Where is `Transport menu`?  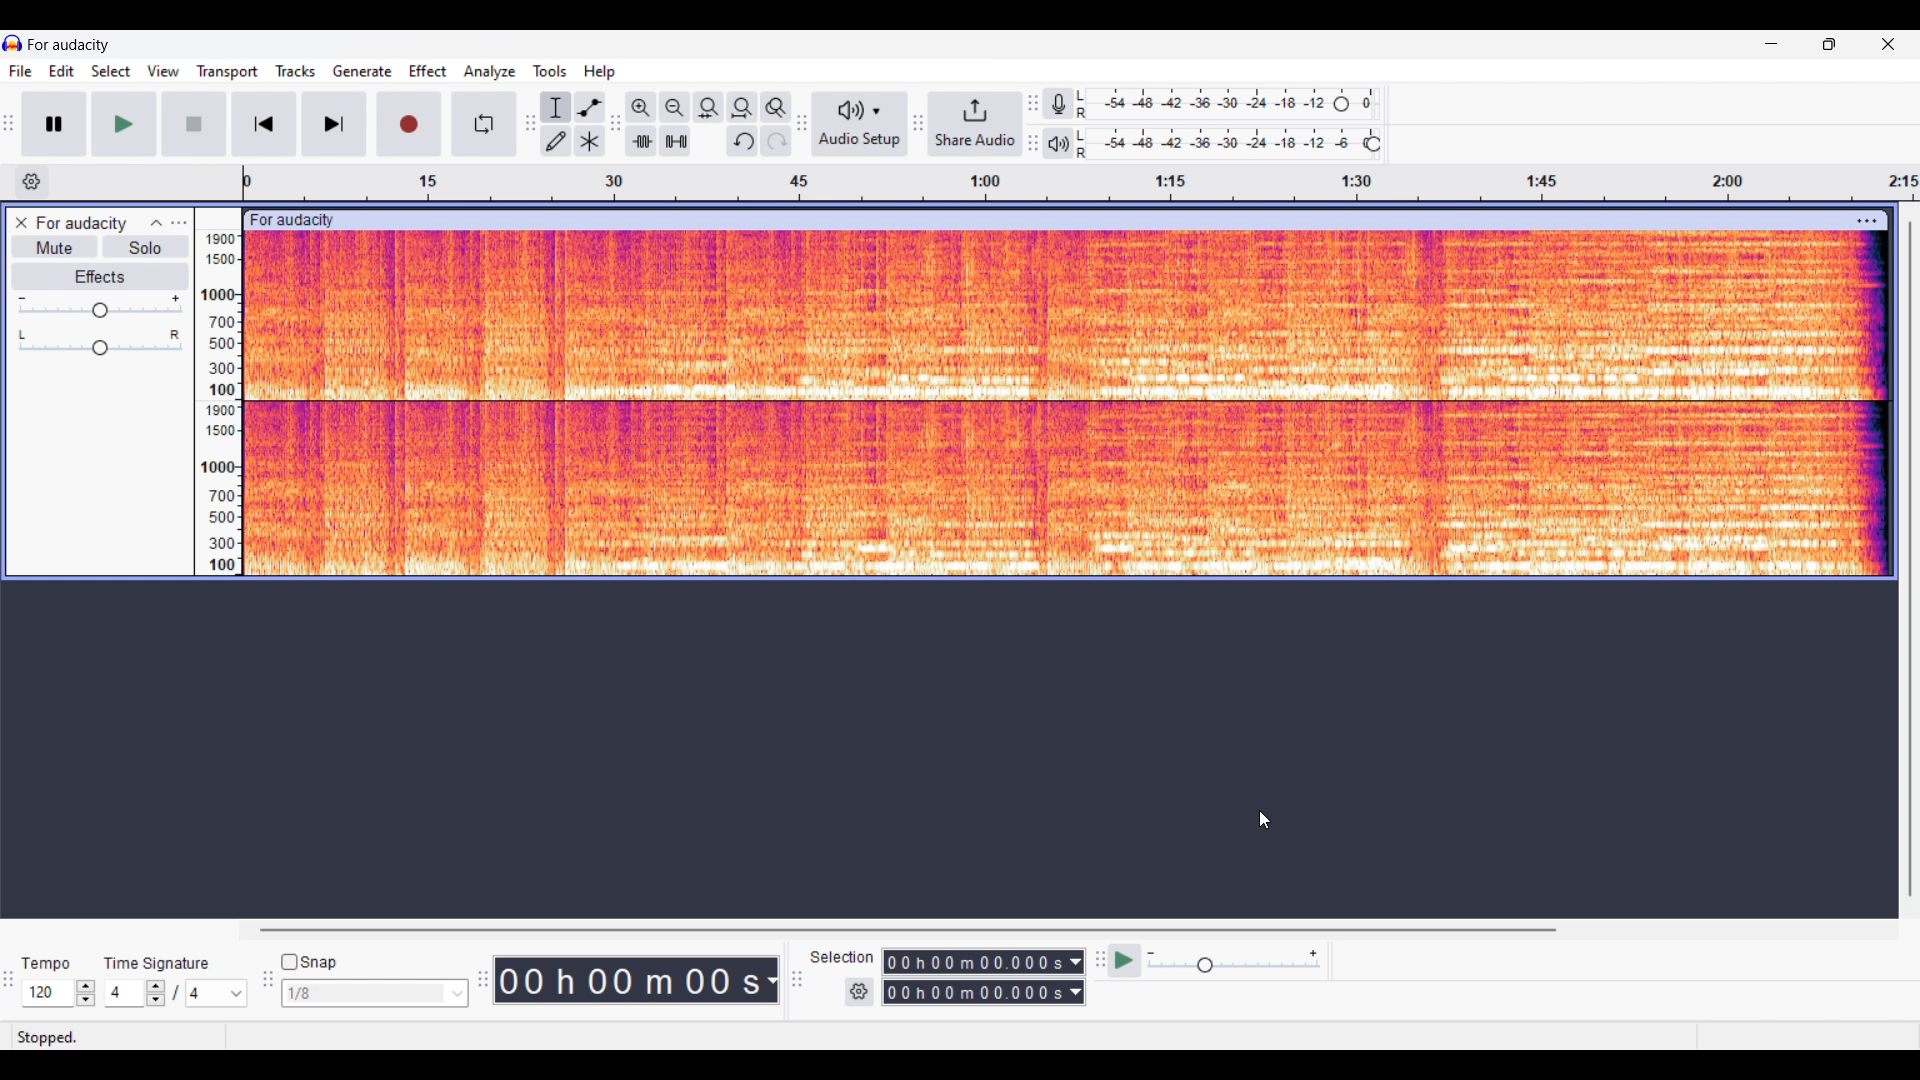
Transport menu is located at coordinates (228, 73).